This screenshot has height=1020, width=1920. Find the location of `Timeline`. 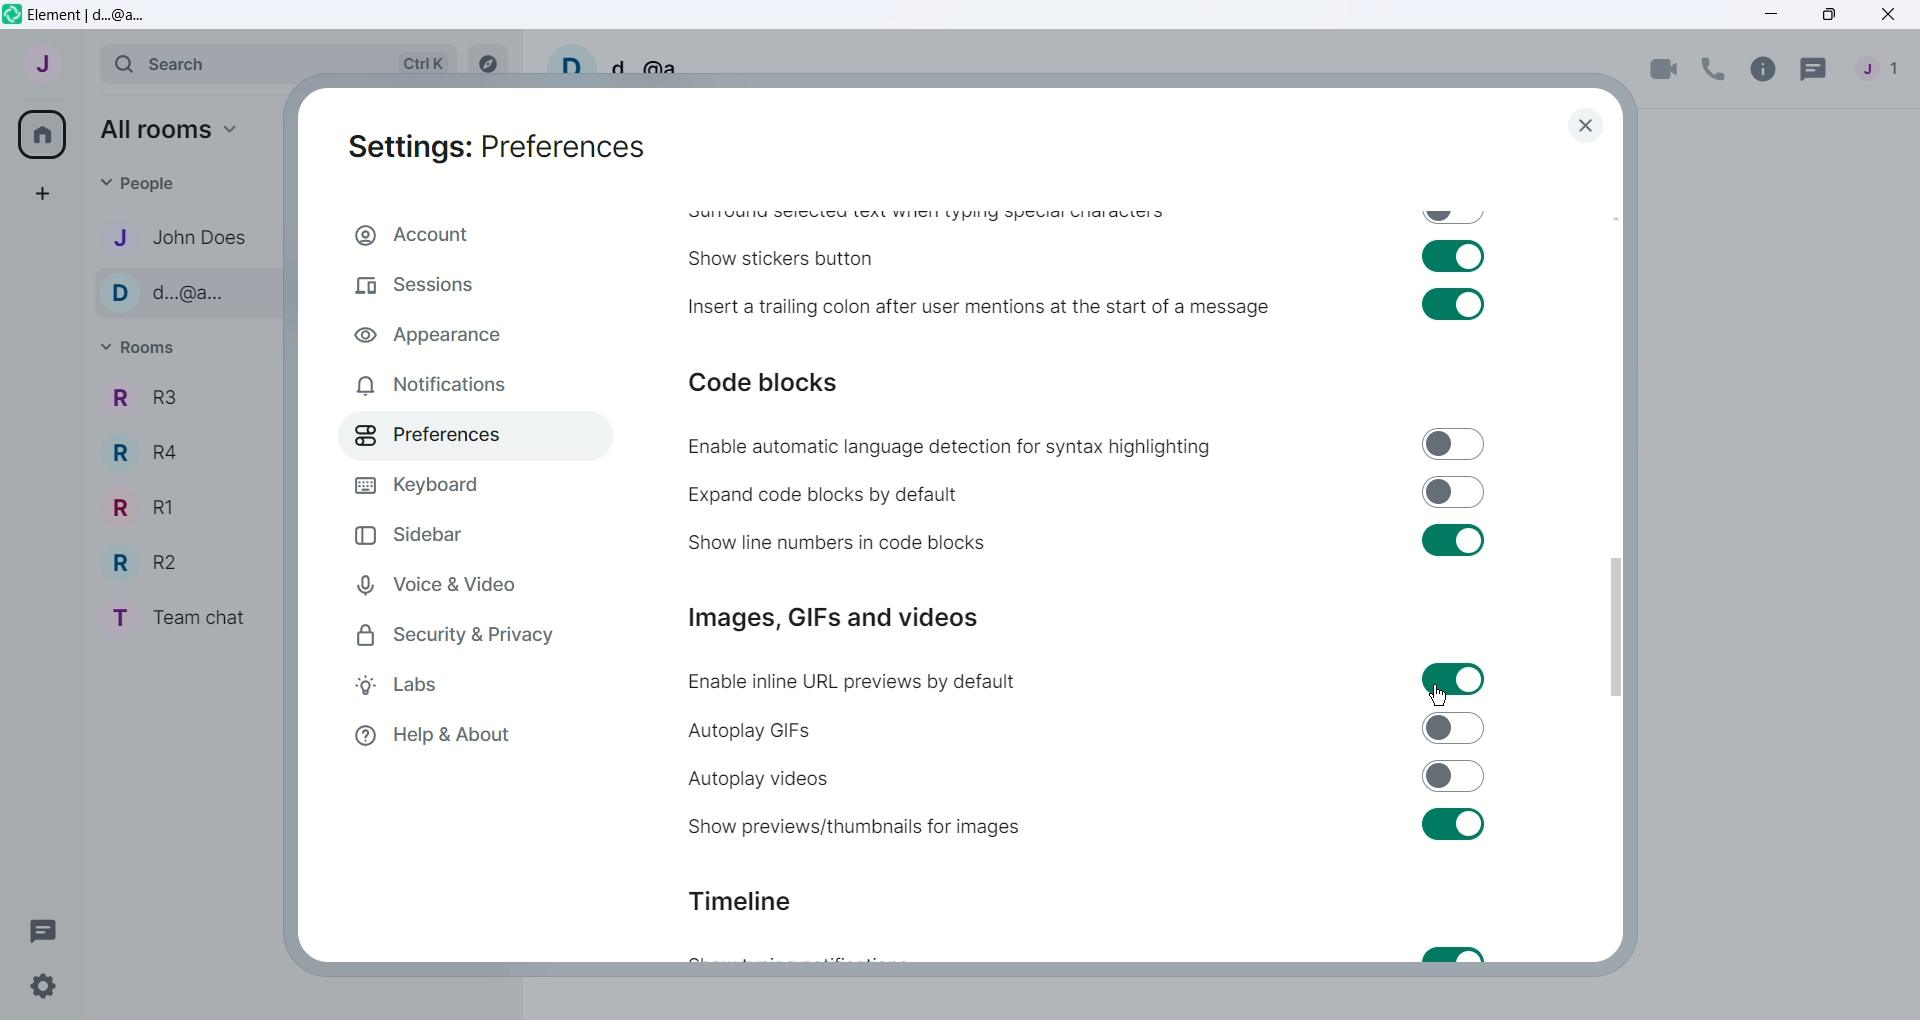

Timeline is located at coordinates (742, 901).